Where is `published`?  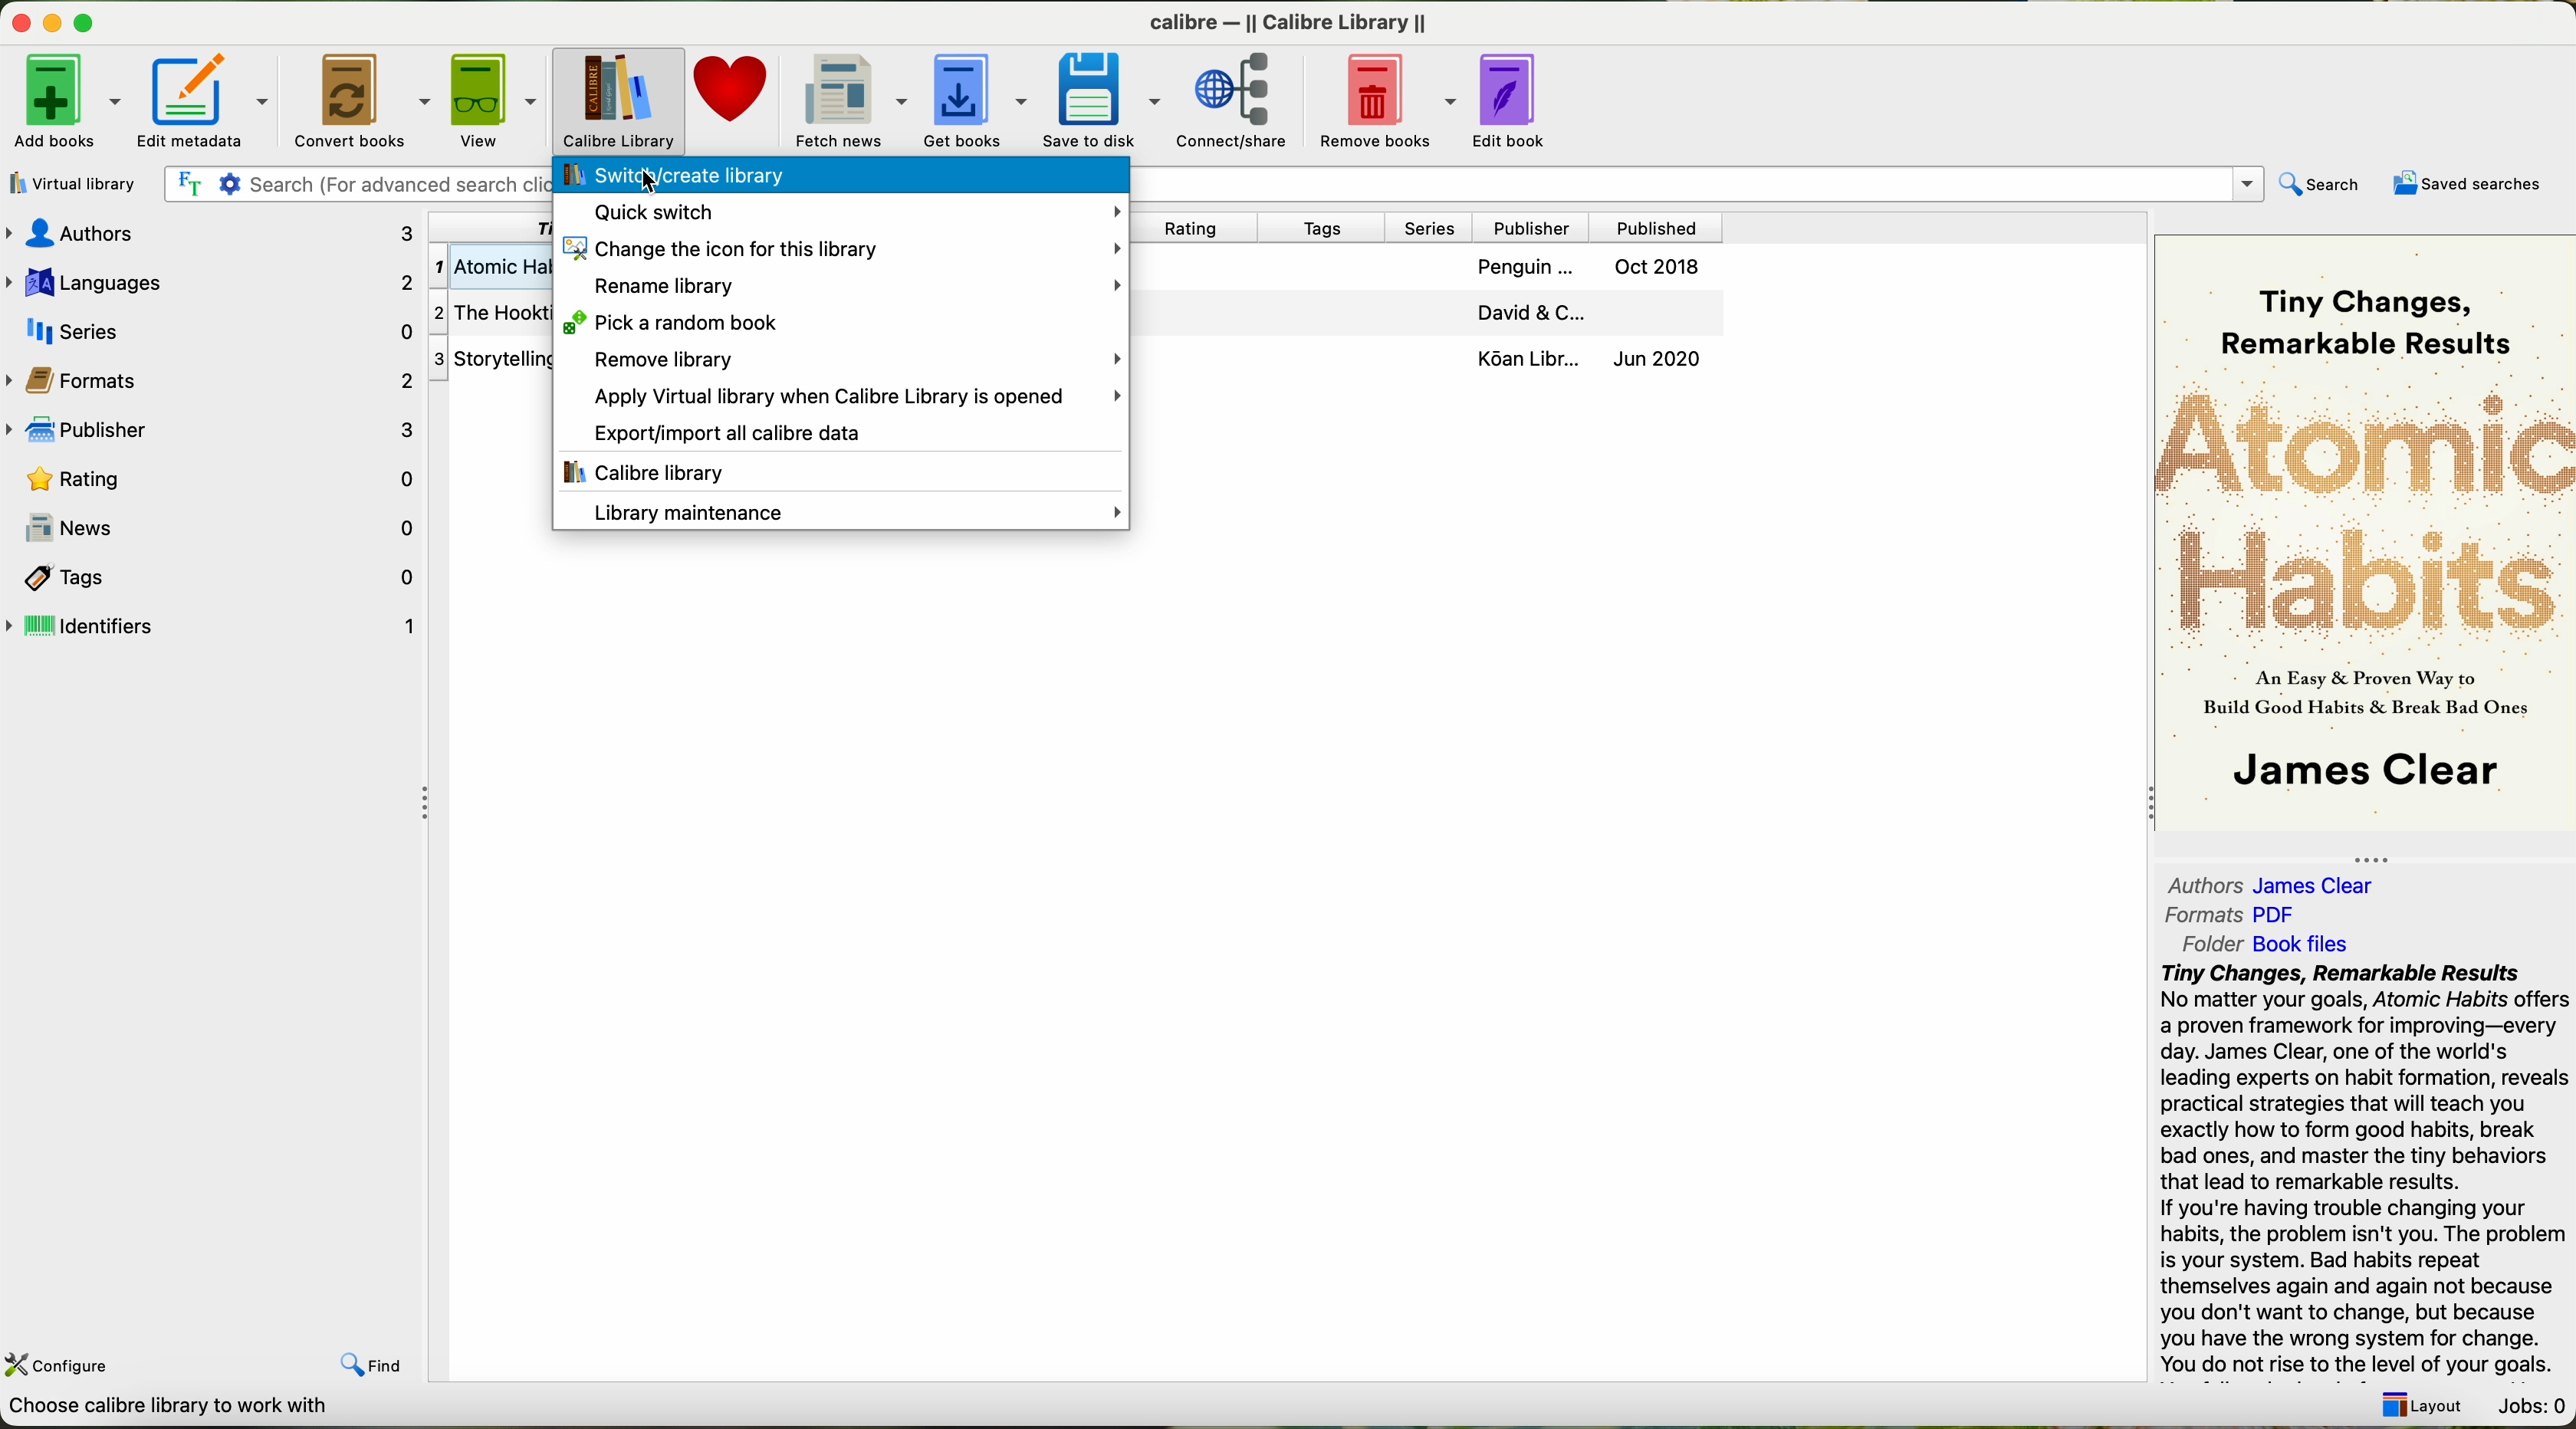
published is located at coordinates (1661, 228).